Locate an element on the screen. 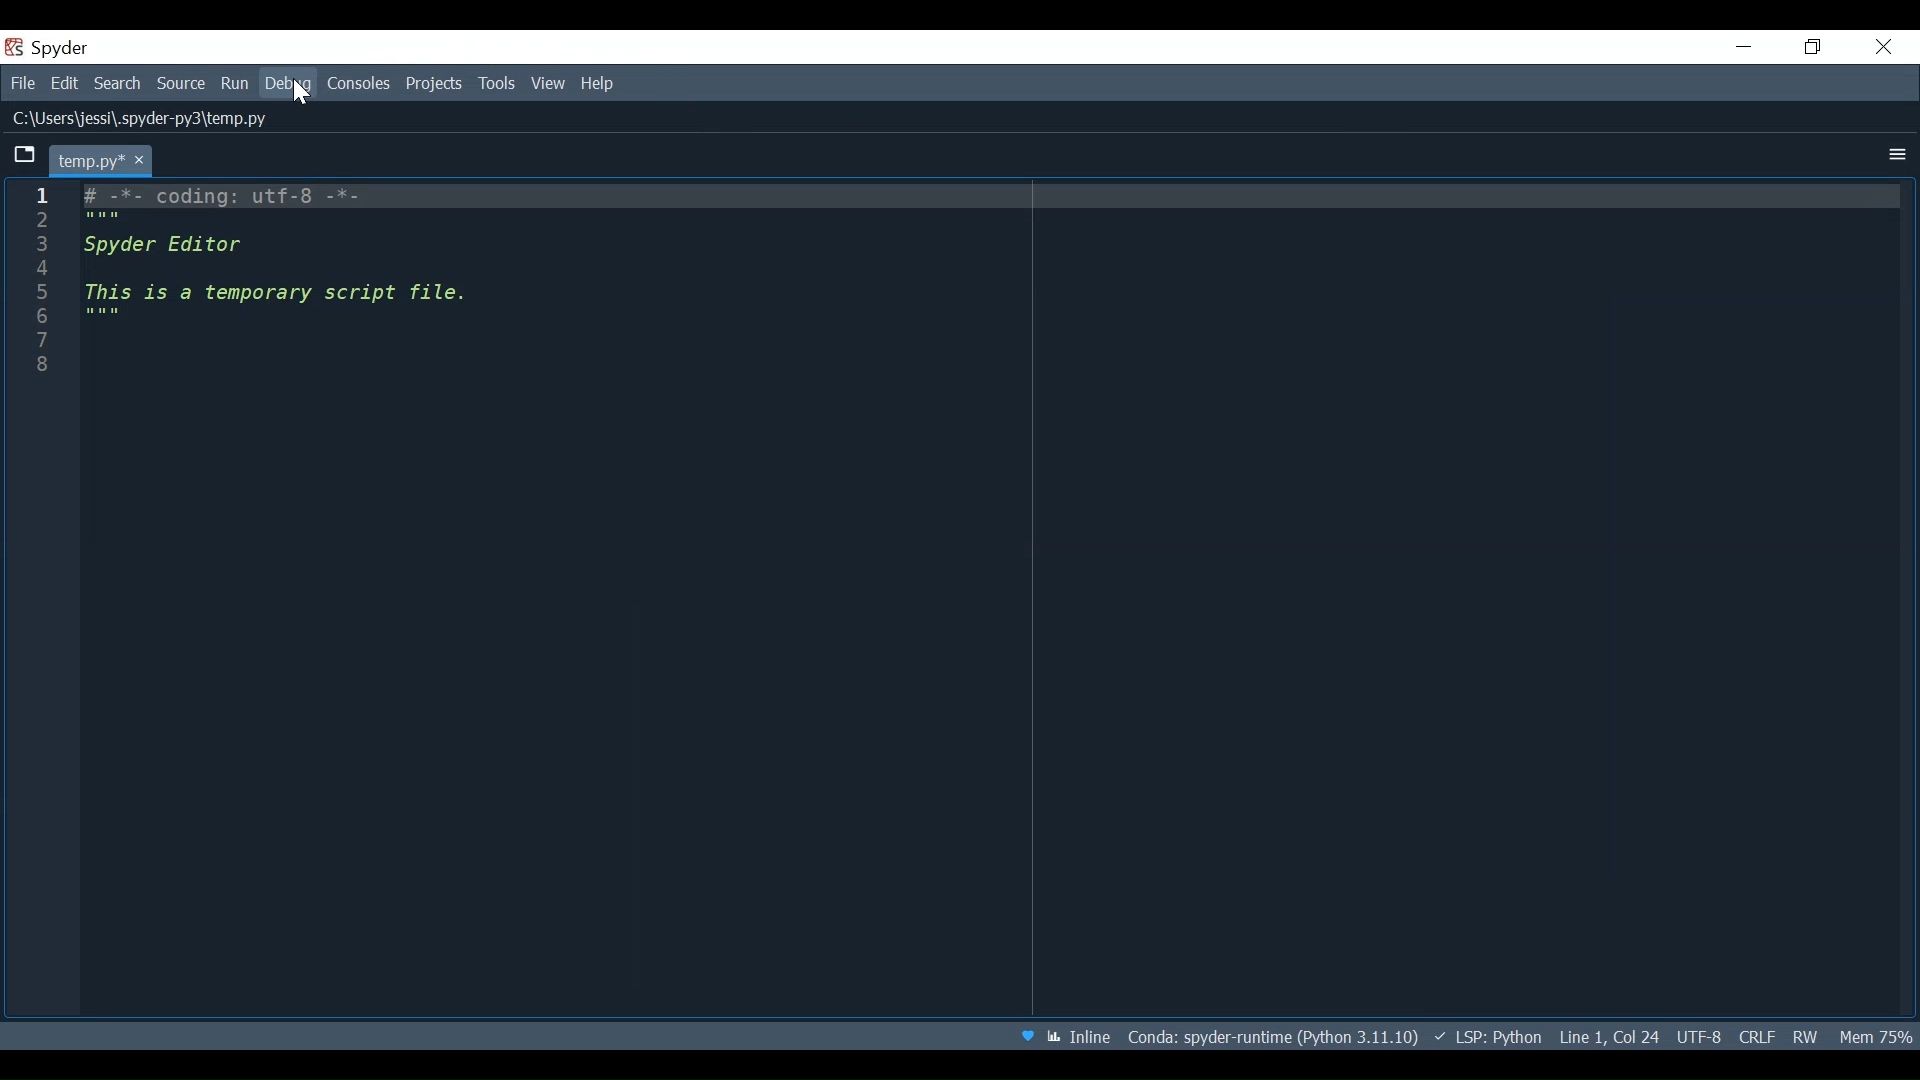 The height and width of the screenshot is (1080, 1920). minimize is located at coordinates (1745, 47).